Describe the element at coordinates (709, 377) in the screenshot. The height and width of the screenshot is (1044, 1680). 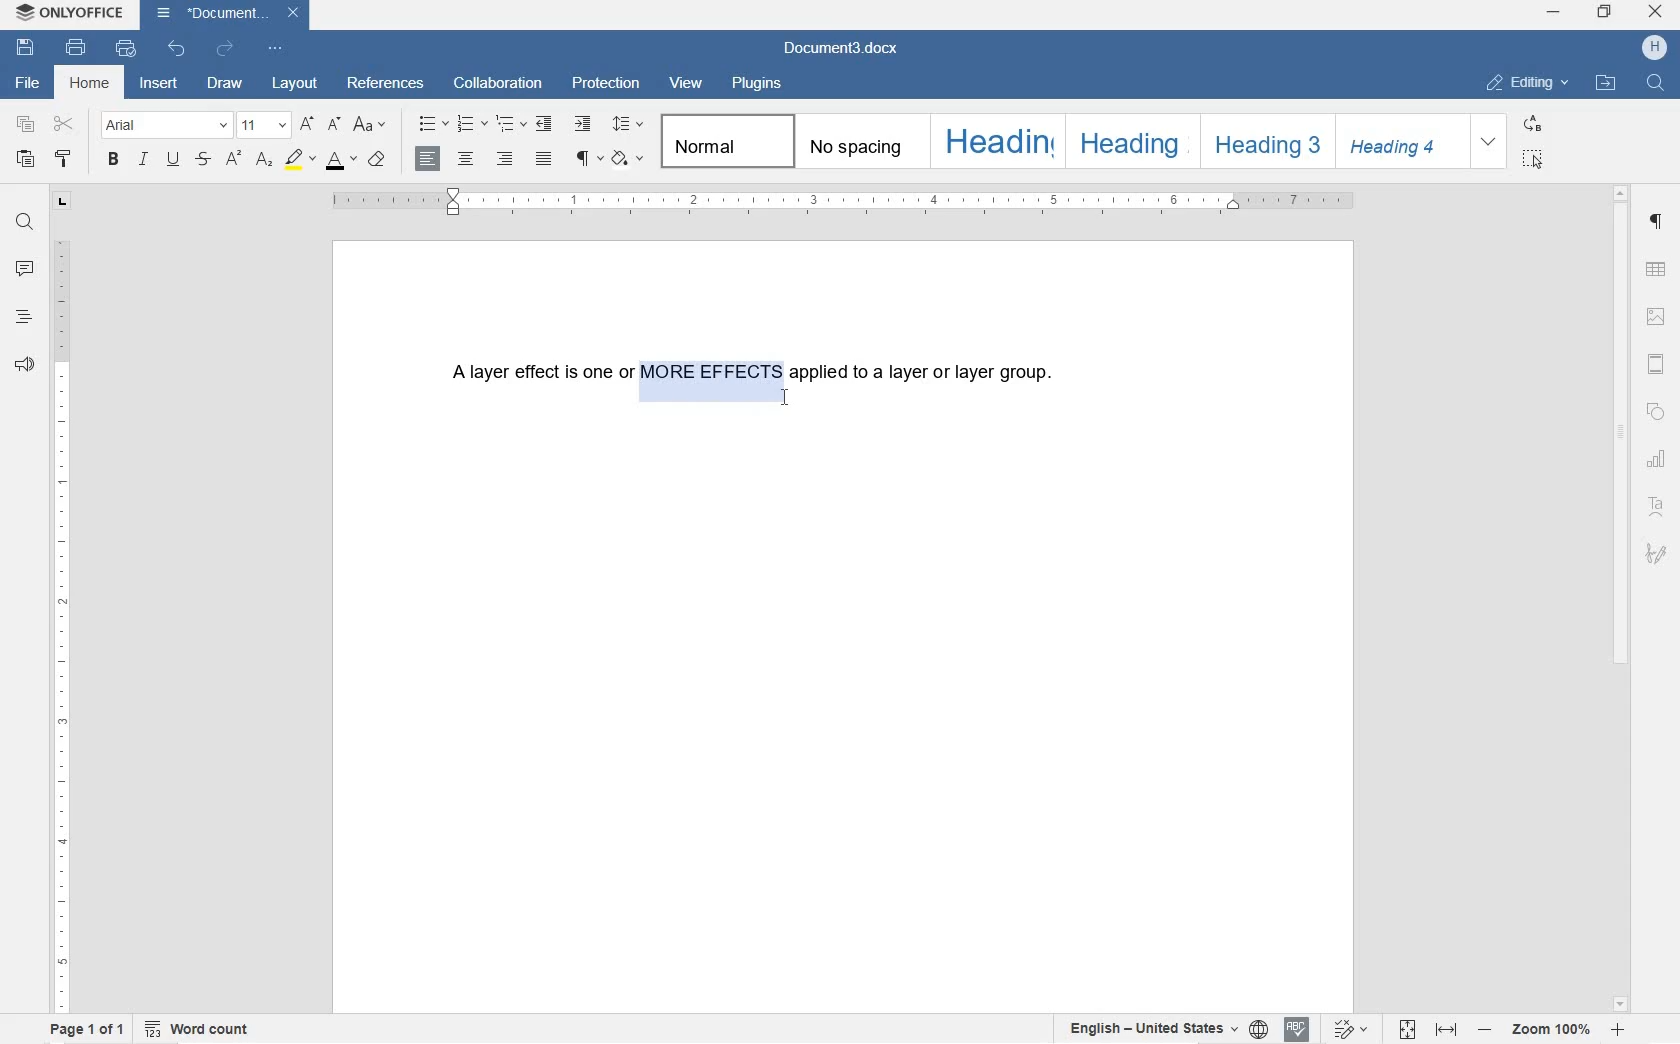
I see `TEXT HIGHLIGHTED` at that location.